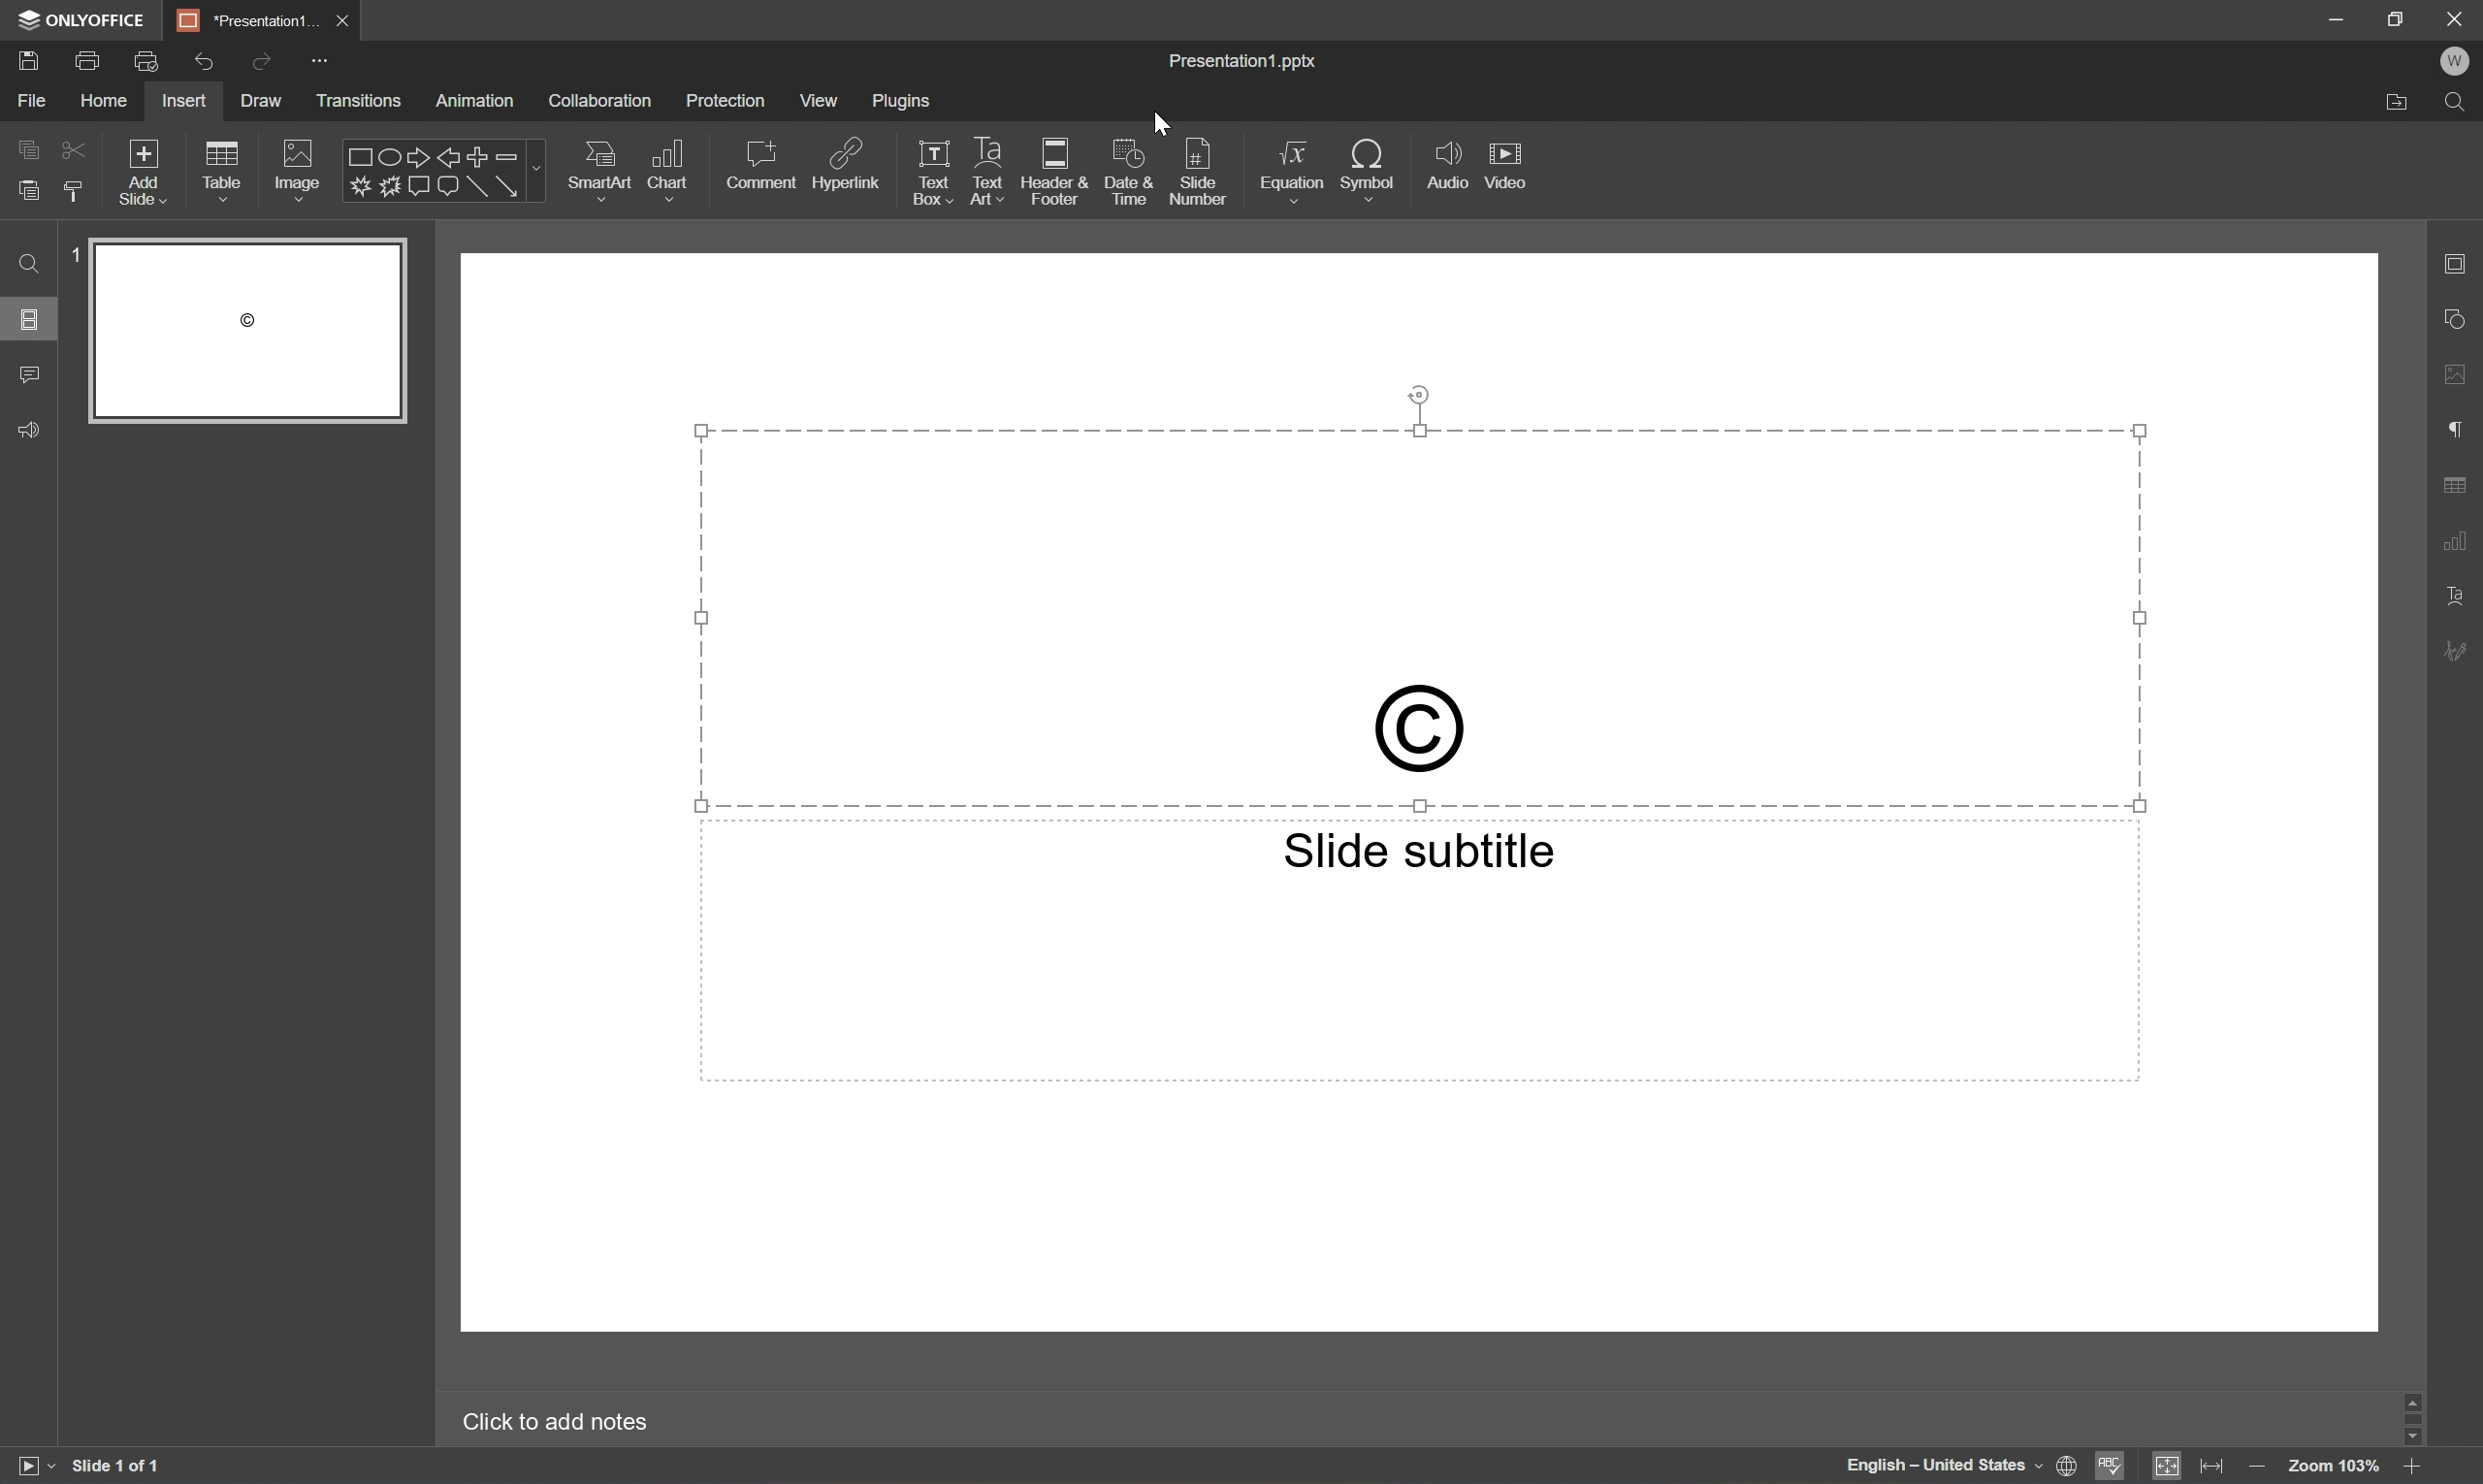 This screenshot has width=2483, height=1484. I want to click on Shape settings, so click(2454, 316).